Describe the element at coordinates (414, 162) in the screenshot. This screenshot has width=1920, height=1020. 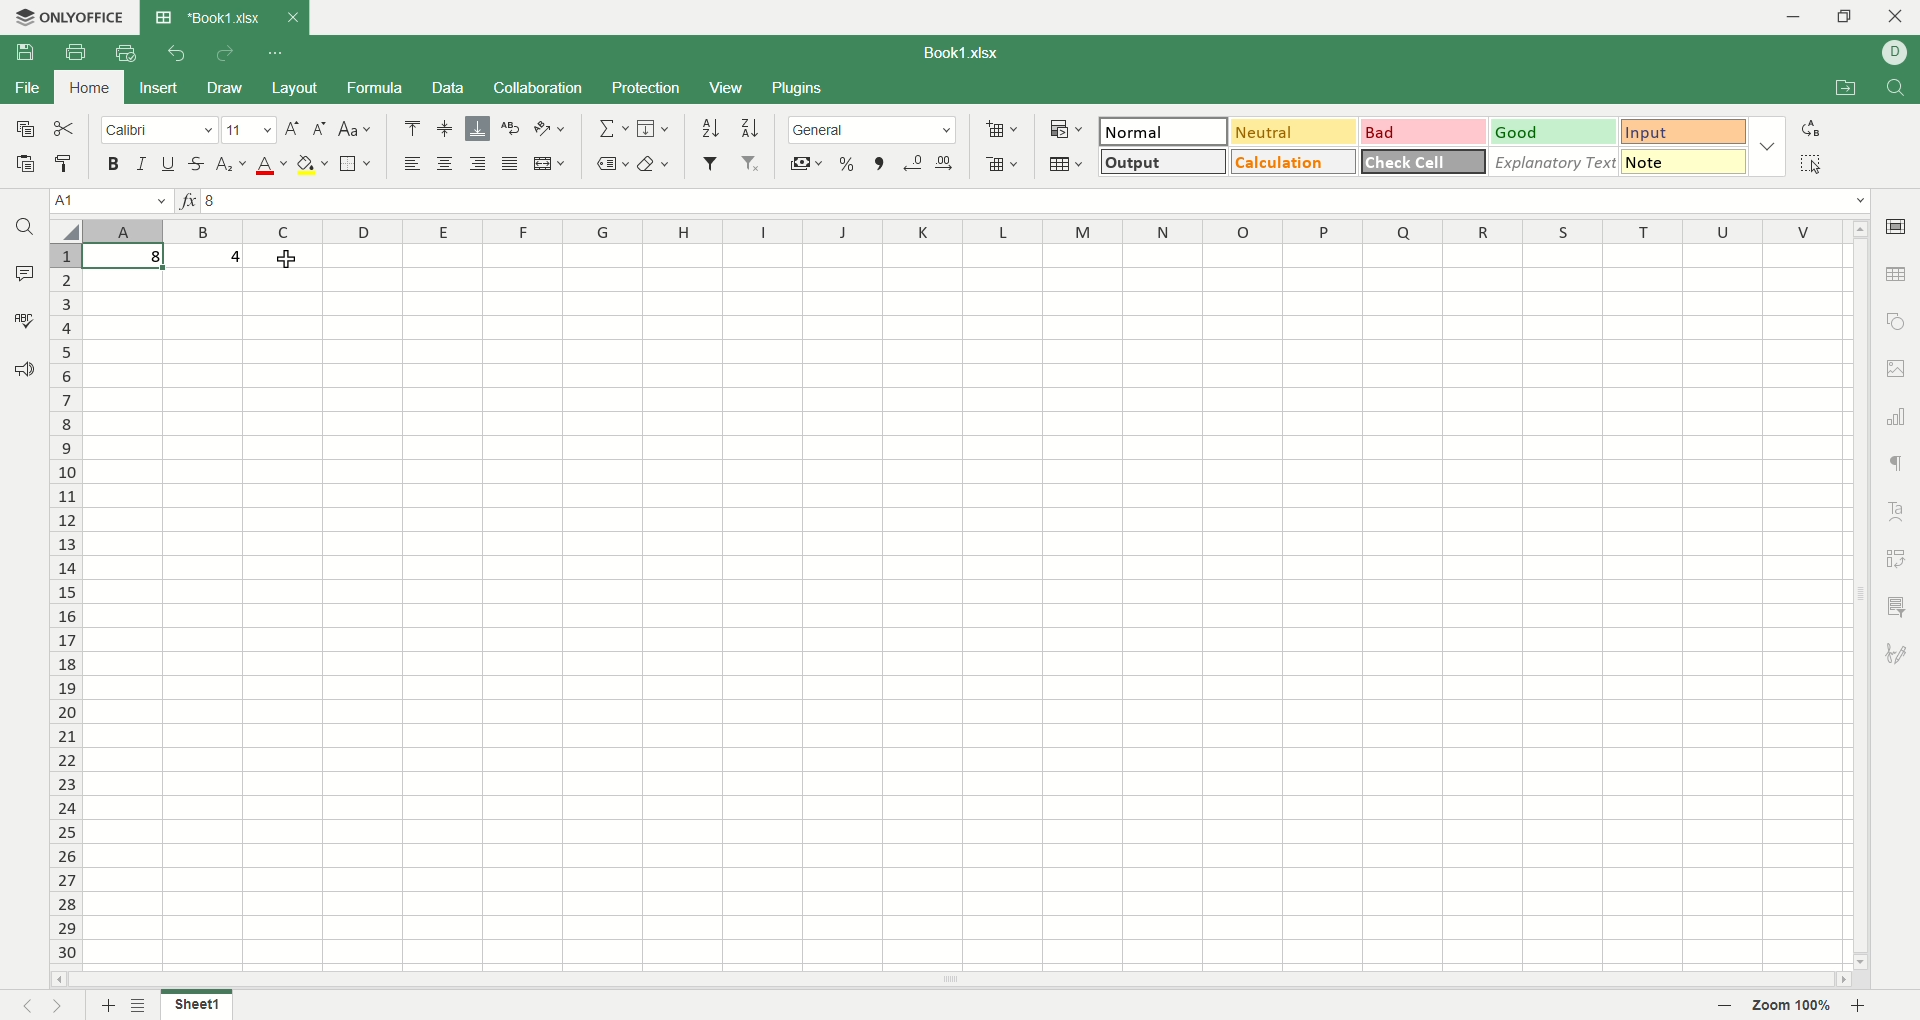
I see `align left` at that location.